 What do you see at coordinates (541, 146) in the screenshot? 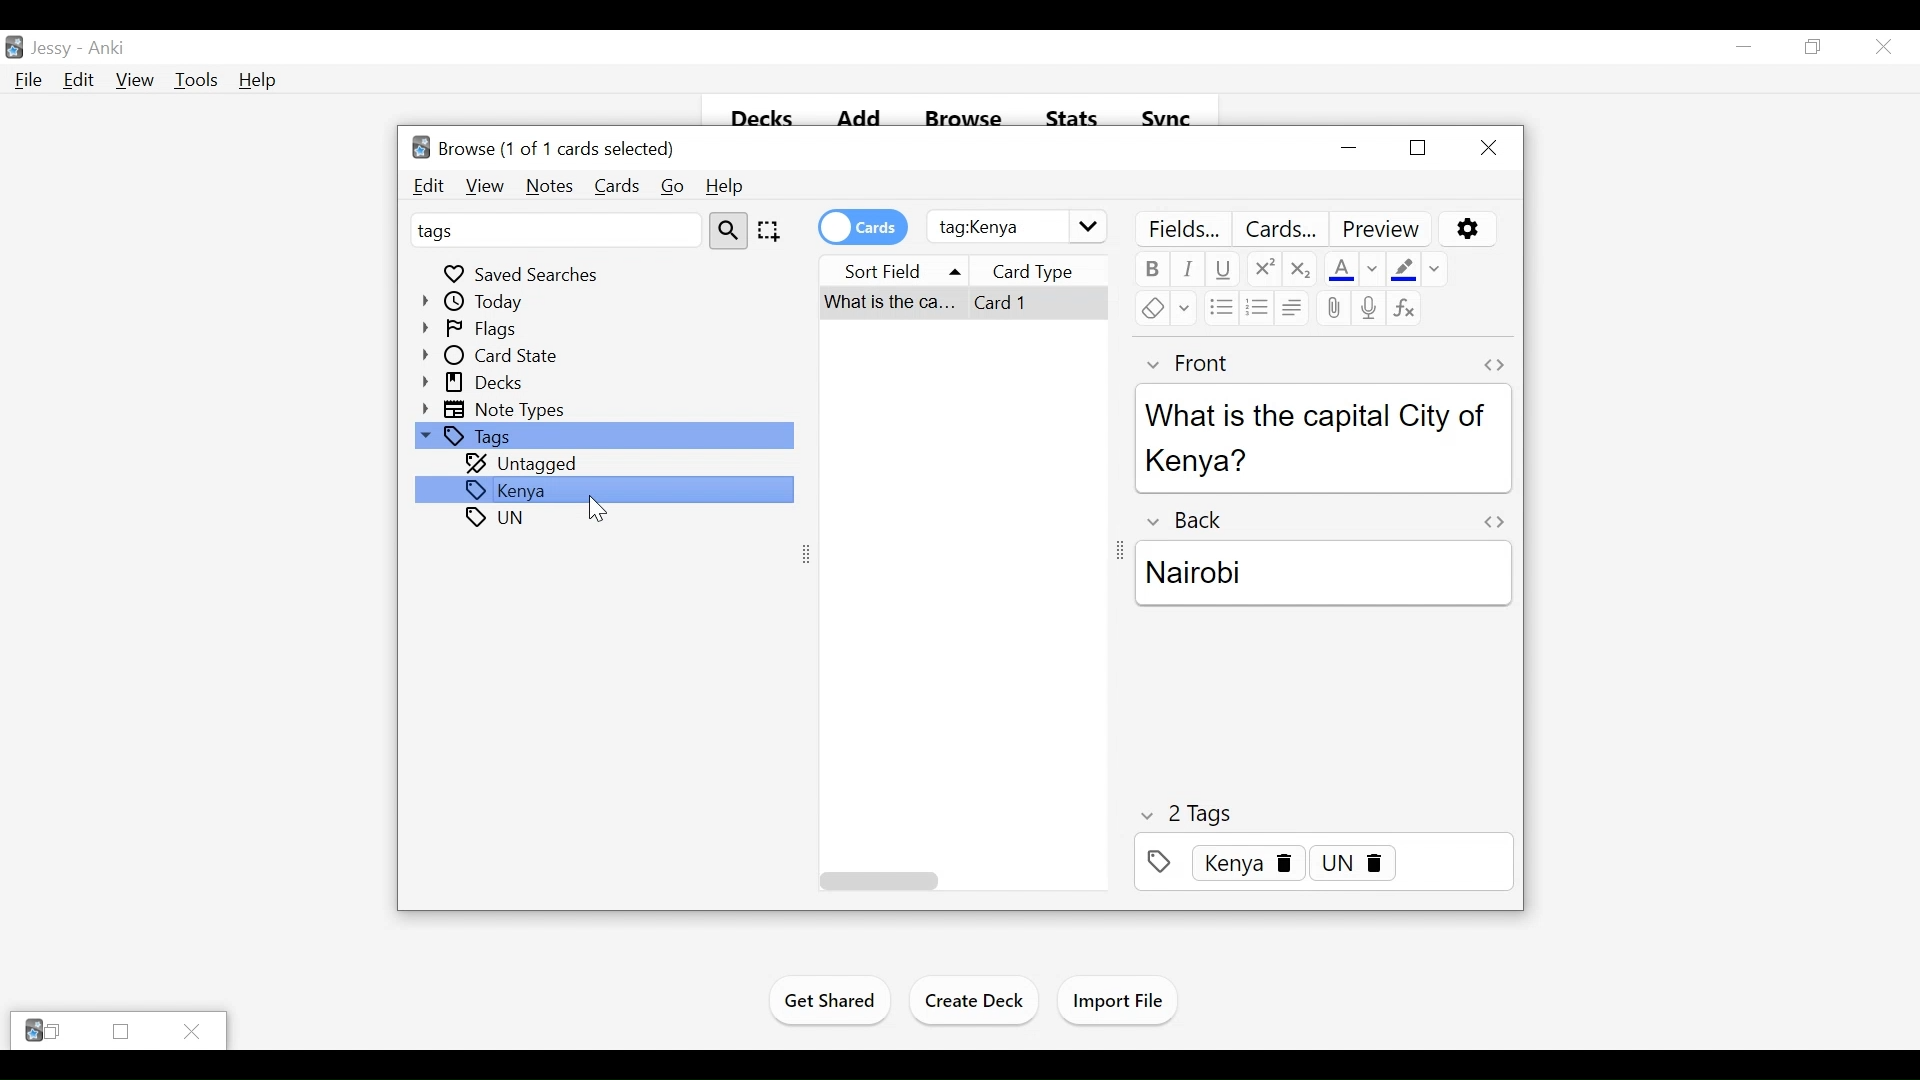
I see `Browse (0 of 0 cards selected)` at bounding box center [541, 146].